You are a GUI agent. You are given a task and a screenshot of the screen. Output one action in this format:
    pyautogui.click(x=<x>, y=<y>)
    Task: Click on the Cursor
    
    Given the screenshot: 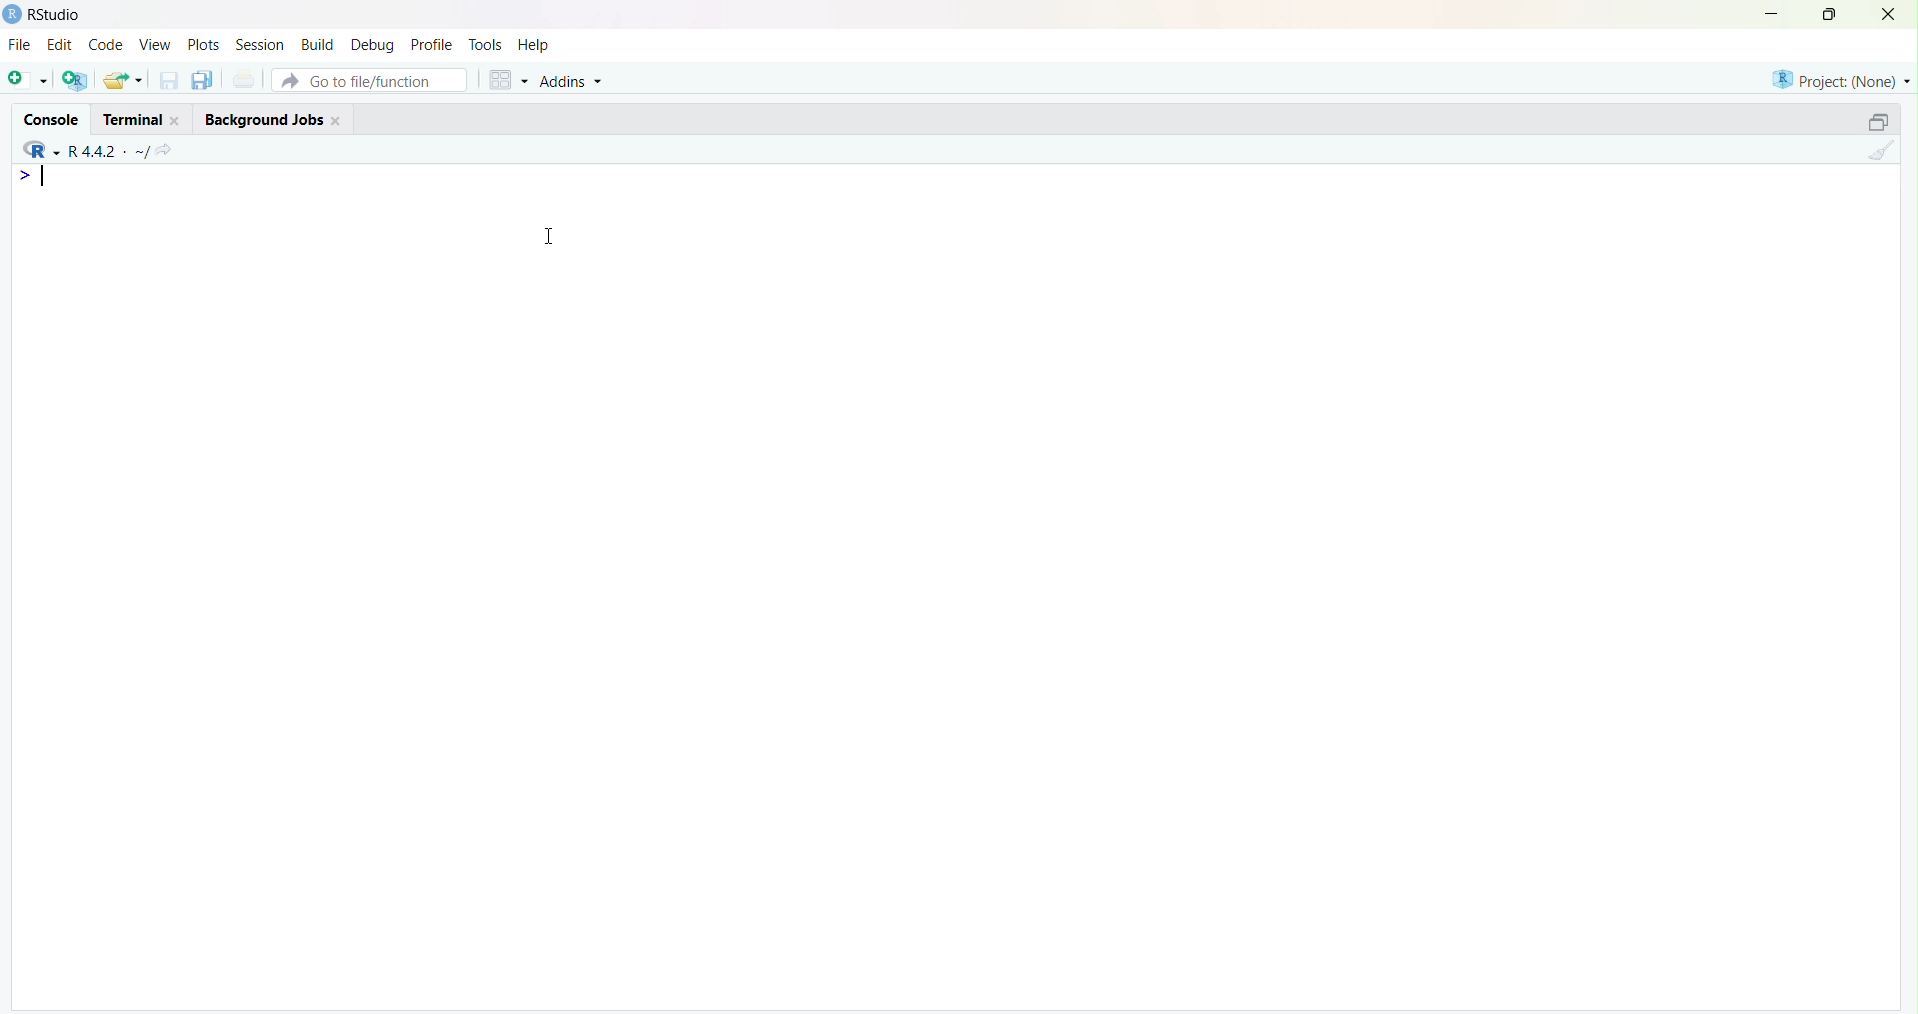 What is the action you would take?
    pyautogui.click(x=558, y=236)
    